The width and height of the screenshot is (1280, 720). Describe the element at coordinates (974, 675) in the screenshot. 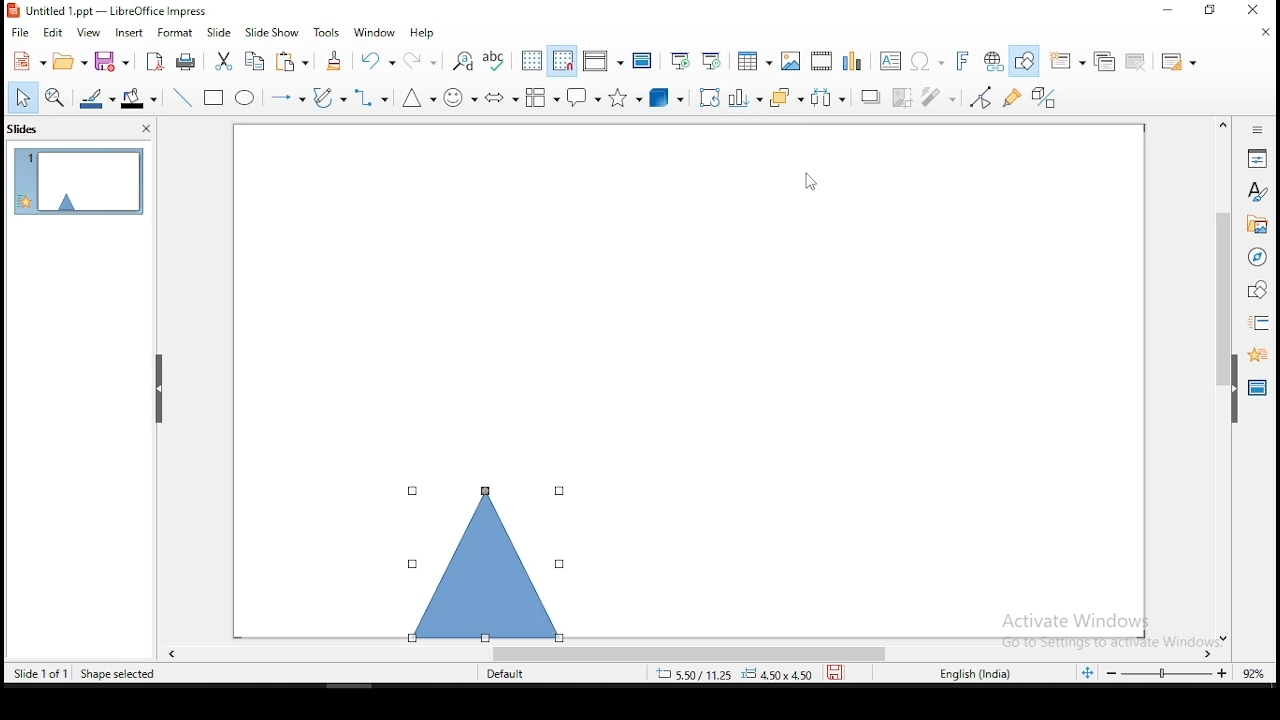

I see `English (India)` at that location.